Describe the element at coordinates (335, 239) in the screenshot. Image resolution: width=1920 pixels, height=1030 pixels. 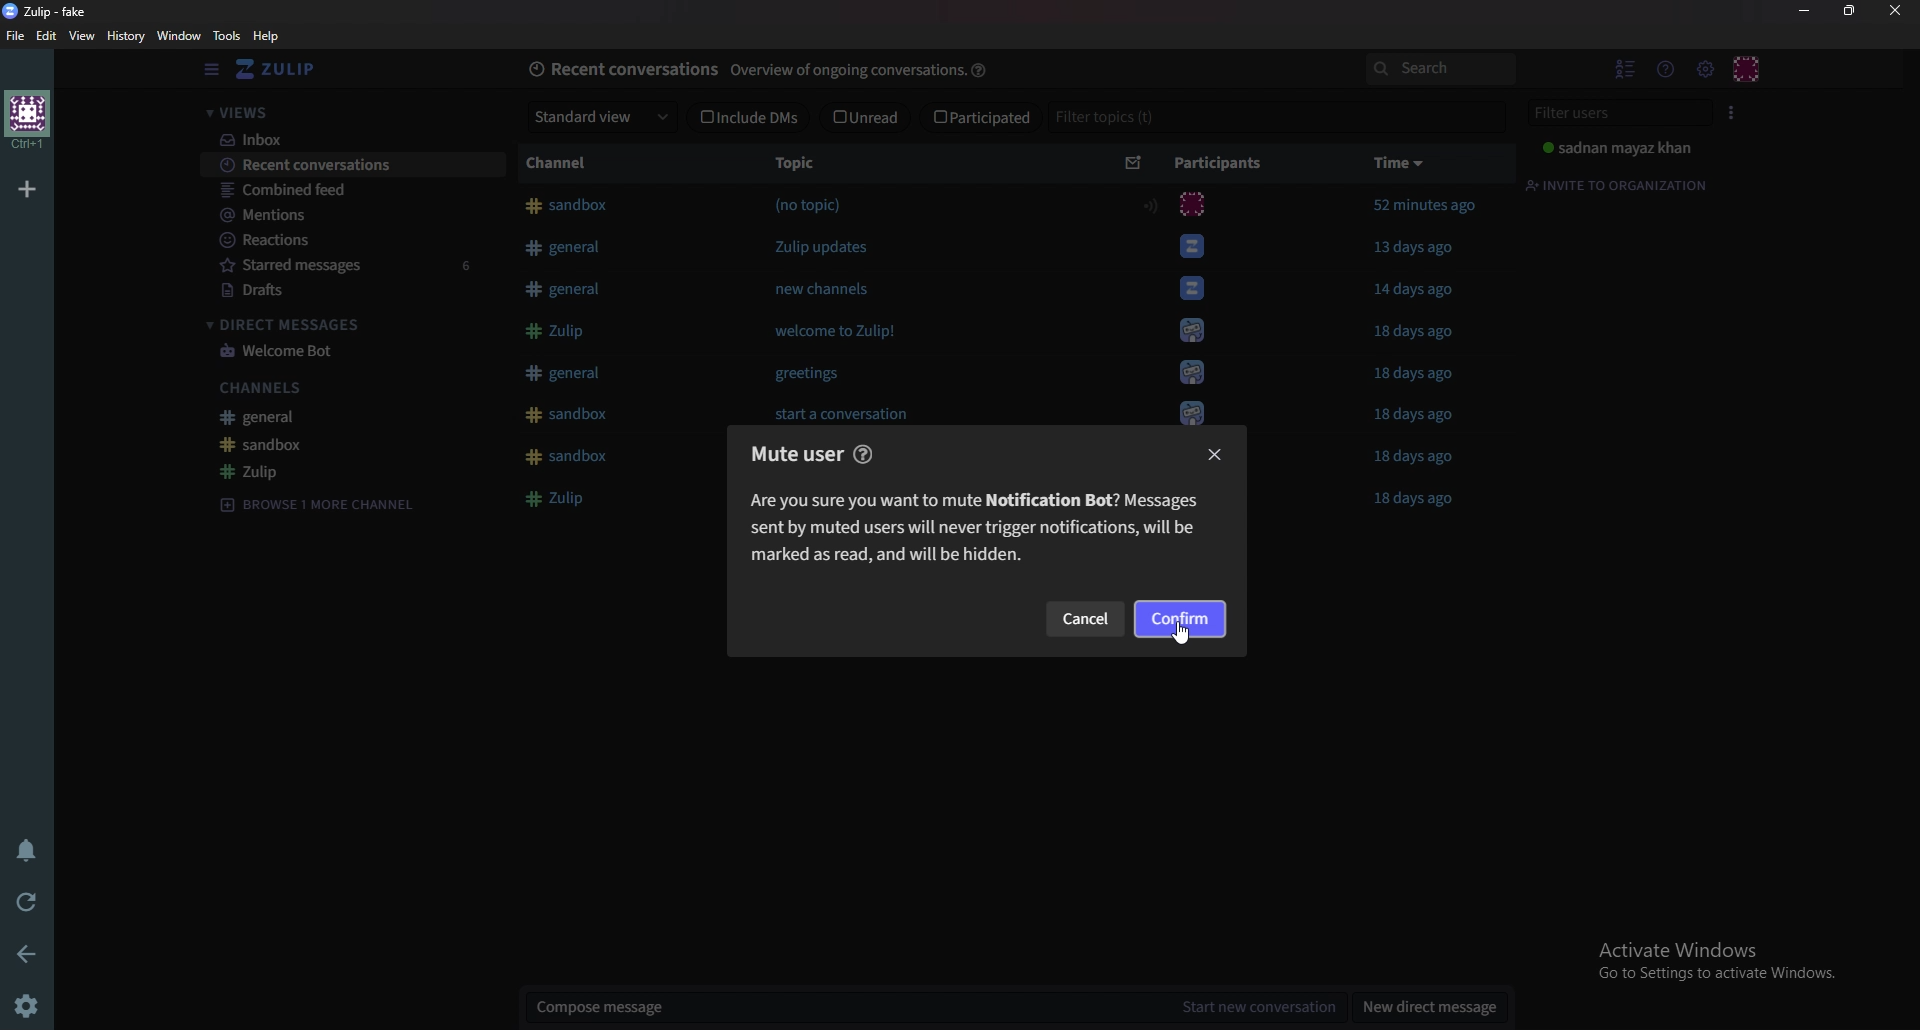
I see `reactions` at that location.